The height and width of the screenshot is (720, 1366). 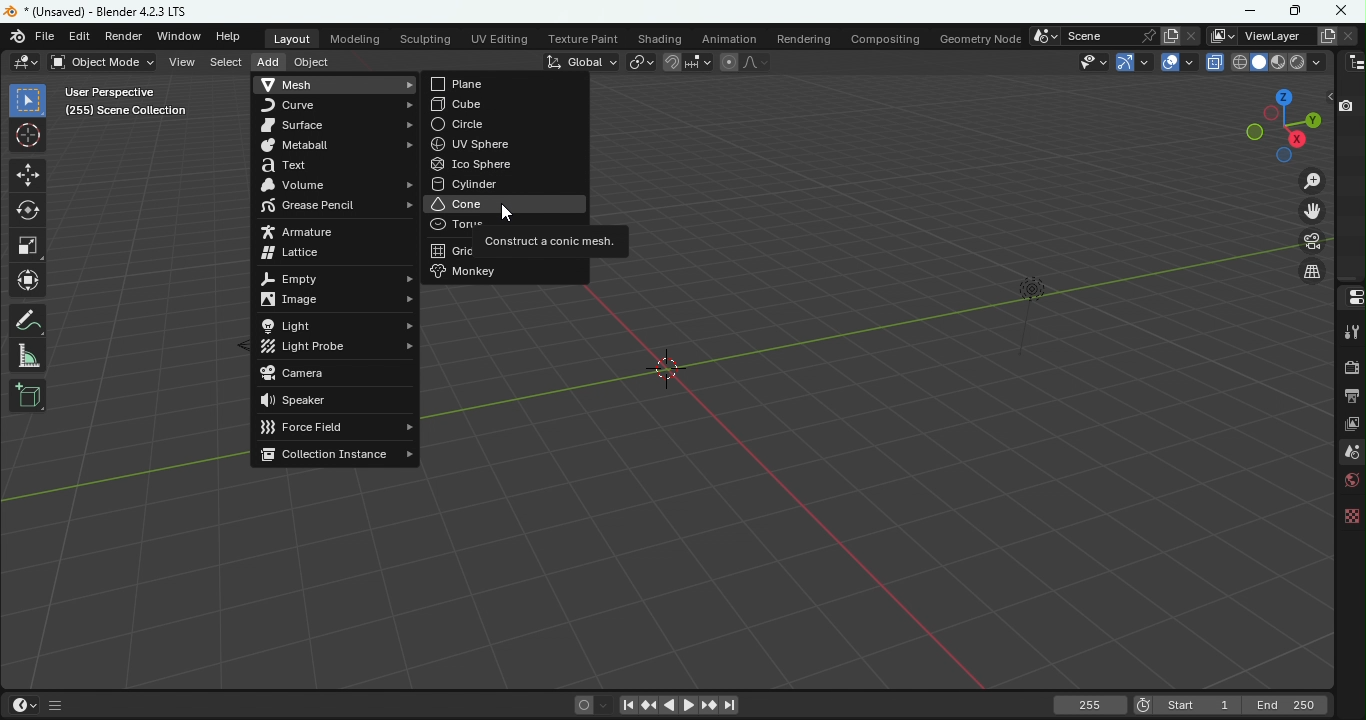 What do you see at coordinates (341, 324) in the screenshot?
I see `Light` at bounding box center [341, 324].